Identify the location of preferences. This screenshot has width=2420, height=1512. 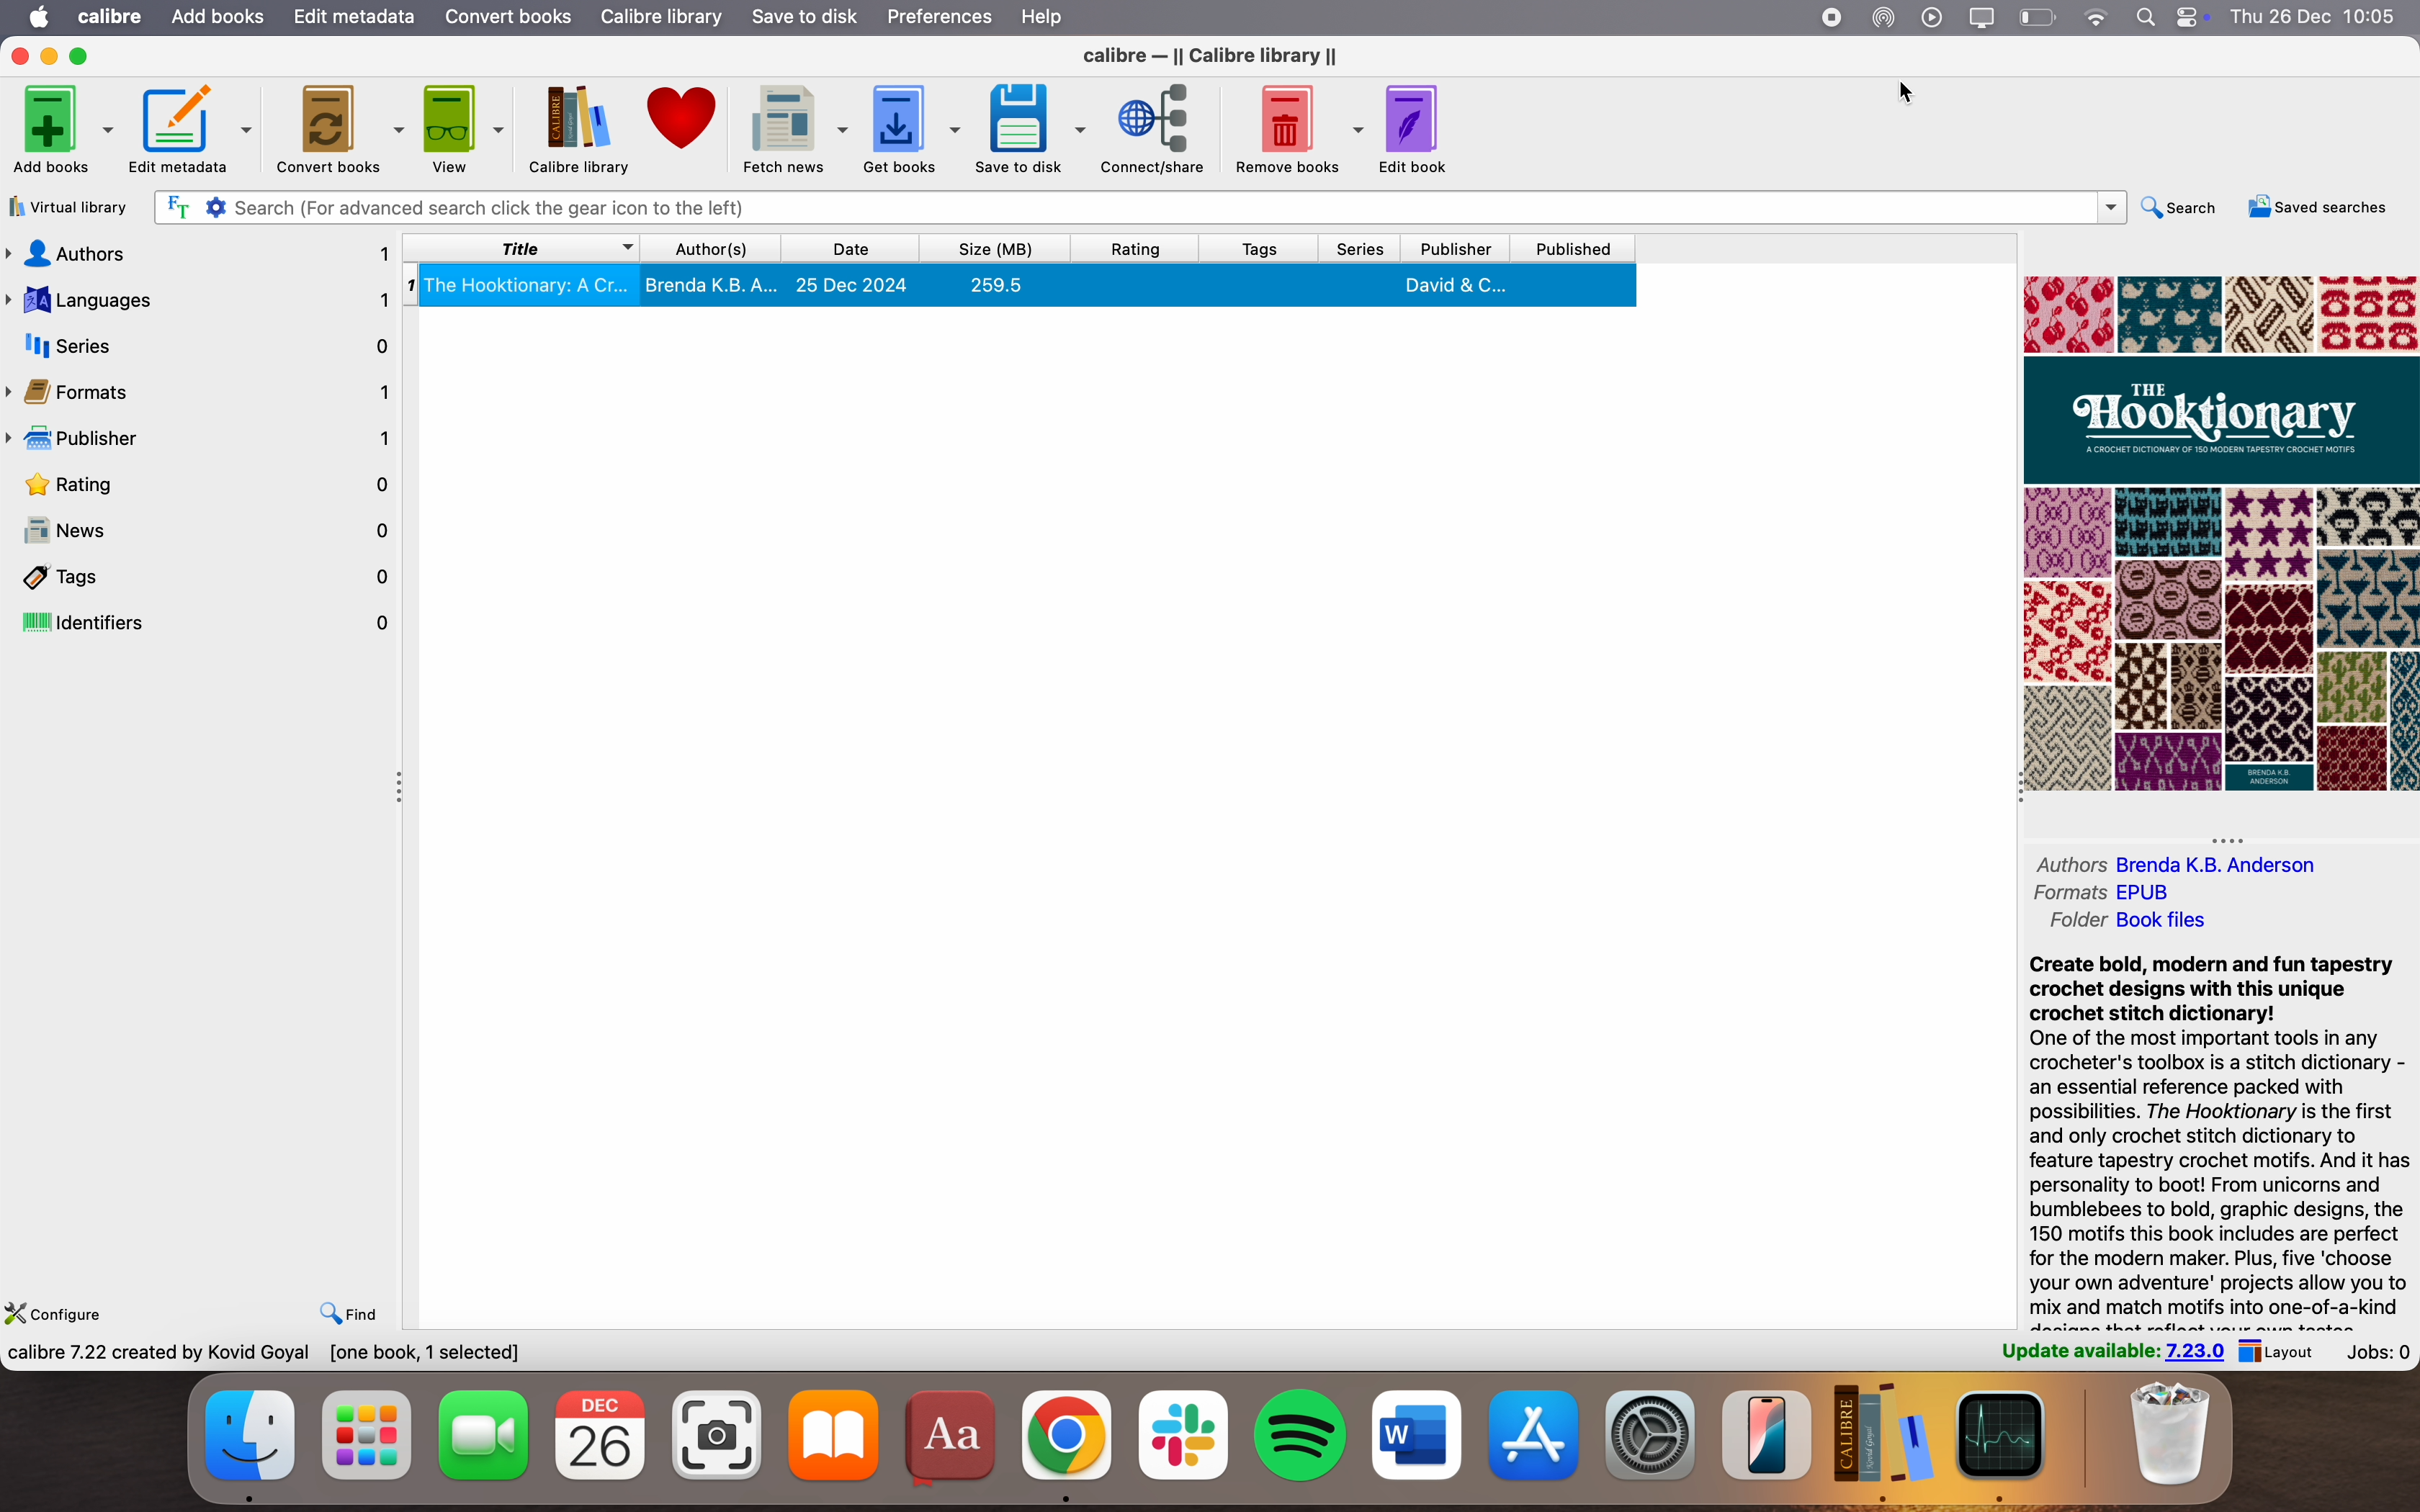
(939, 17).